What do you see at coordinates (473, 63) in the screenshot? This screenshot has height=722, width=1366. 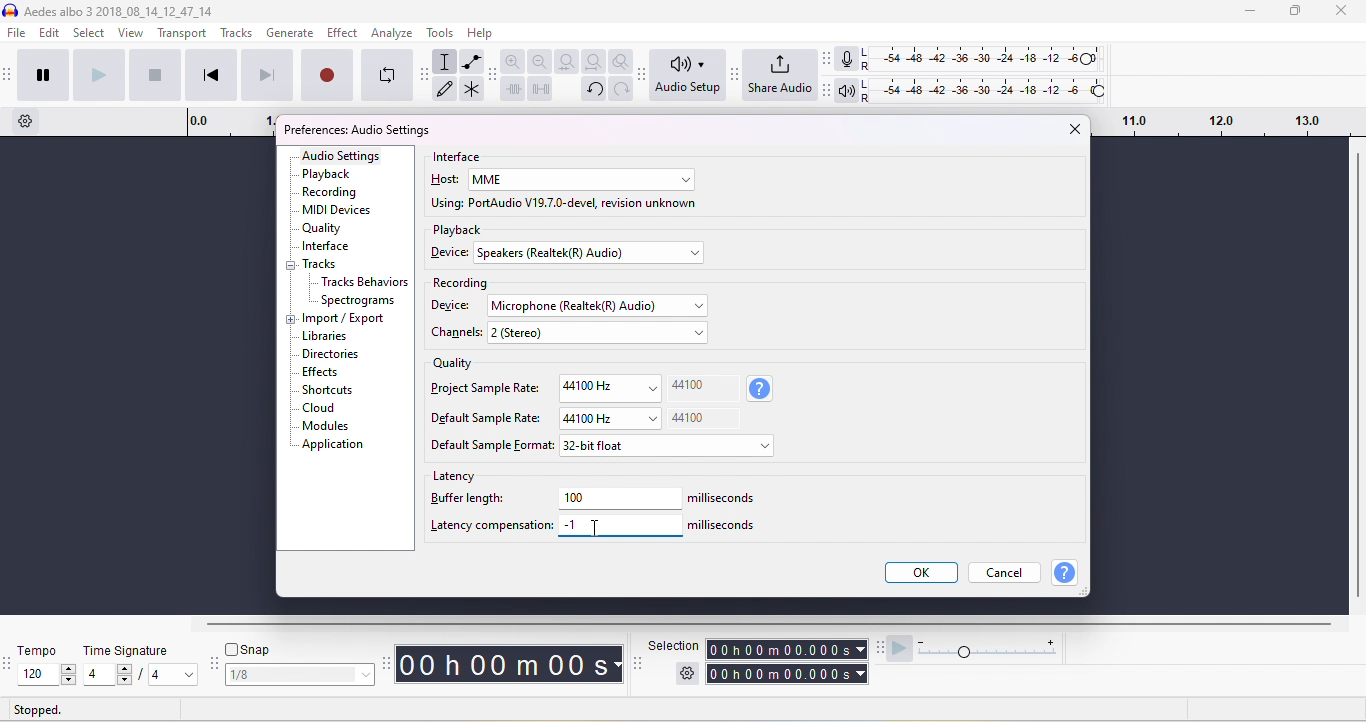 I see `envelop tool` at bounding box center [473, 63].